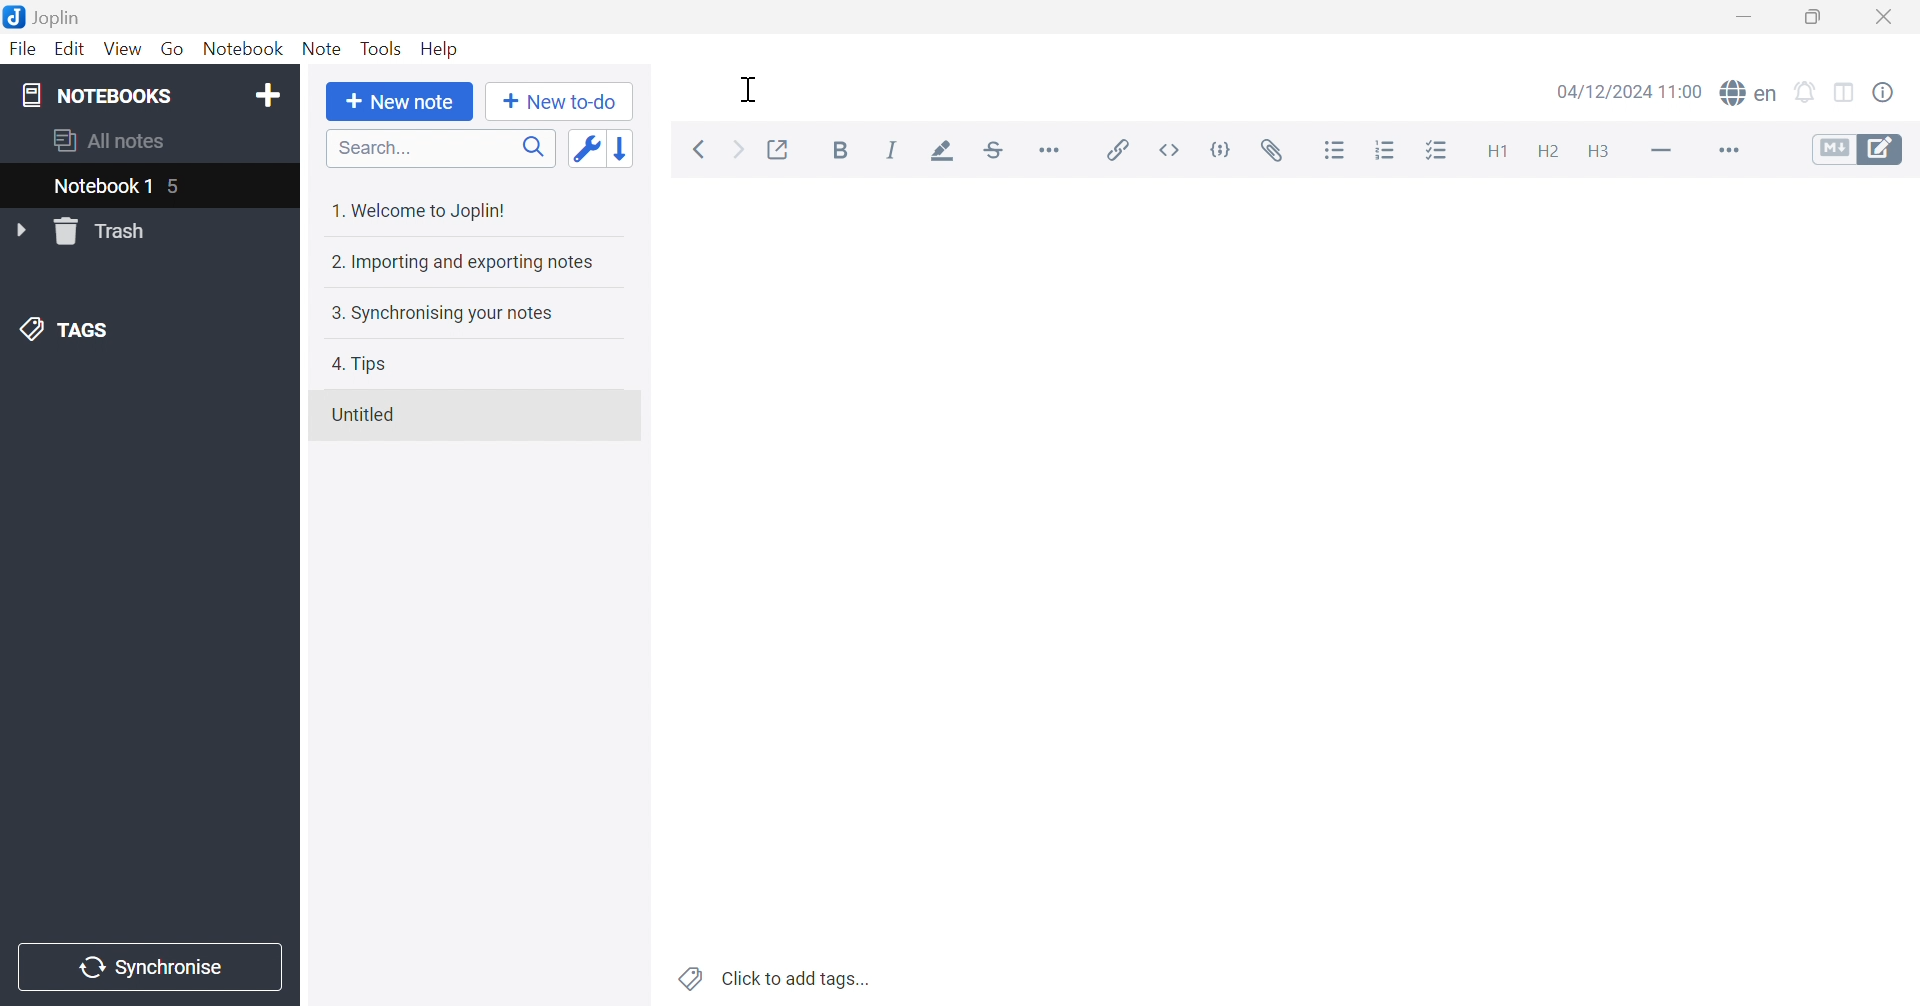  What do you see at coordinates (1334, 151) in the screenshot?
I see `Bulleted list` at bounding box center [1334, 151].